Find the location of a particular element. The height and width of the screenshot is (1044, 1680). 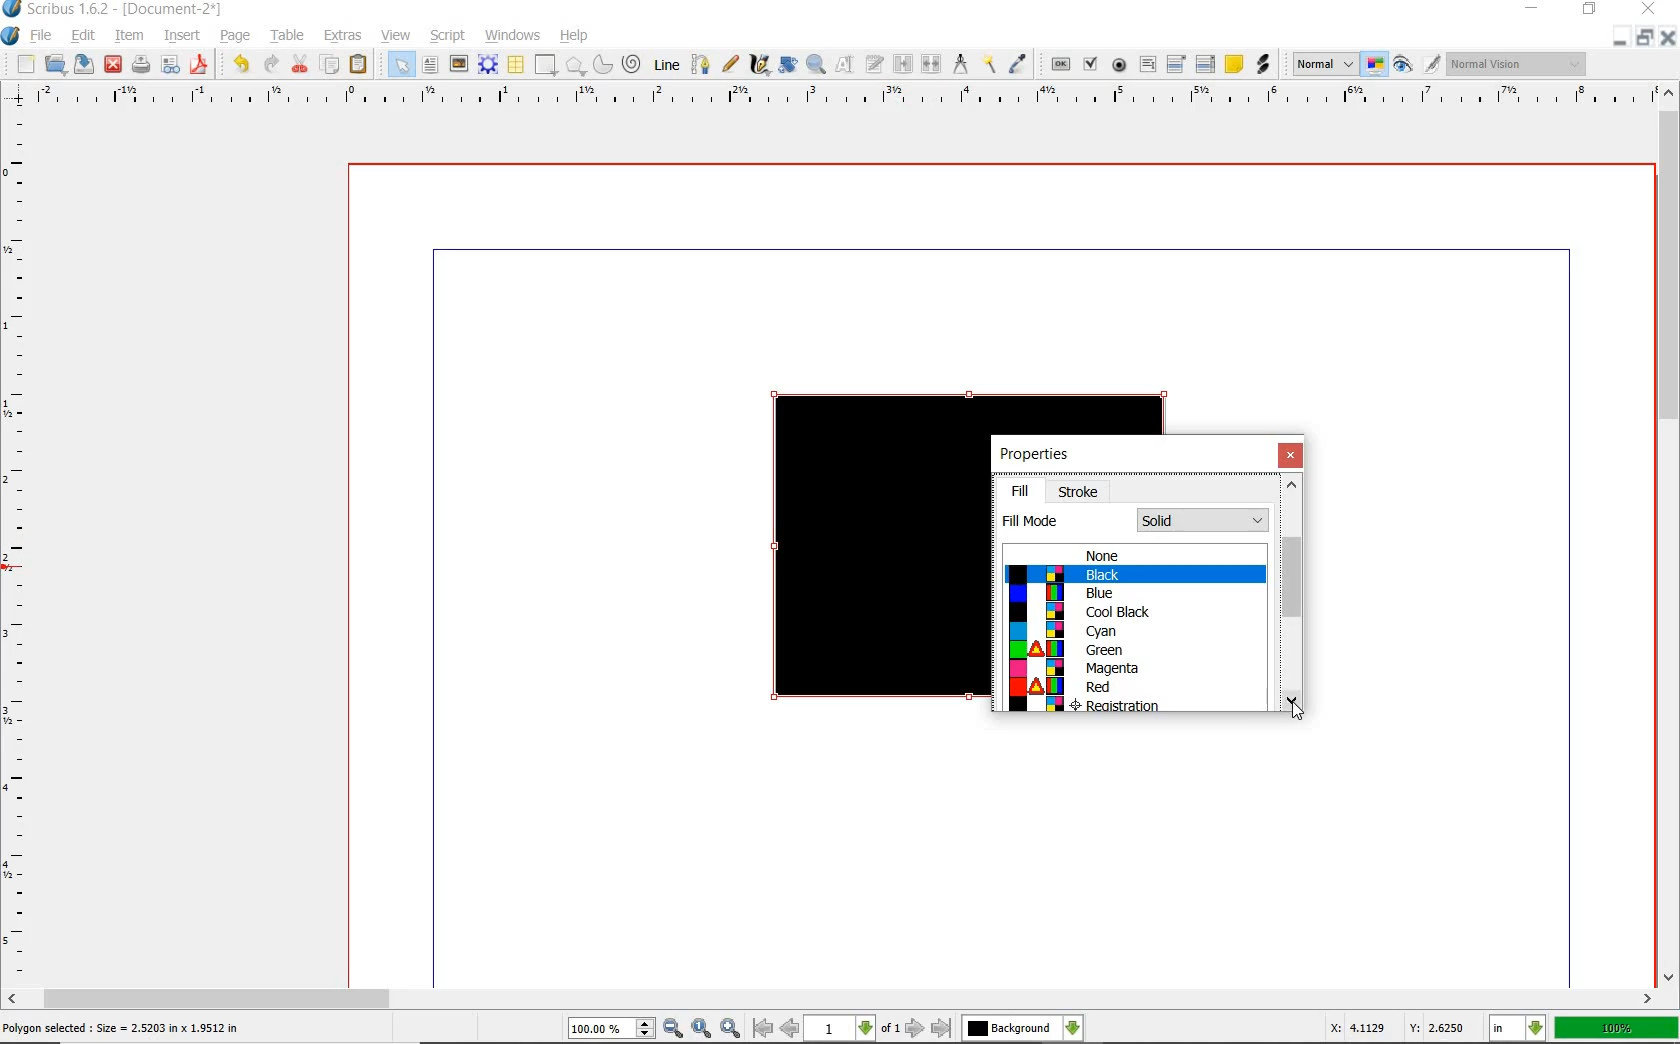

select the current unit is located at coordinates (1519, 1029).